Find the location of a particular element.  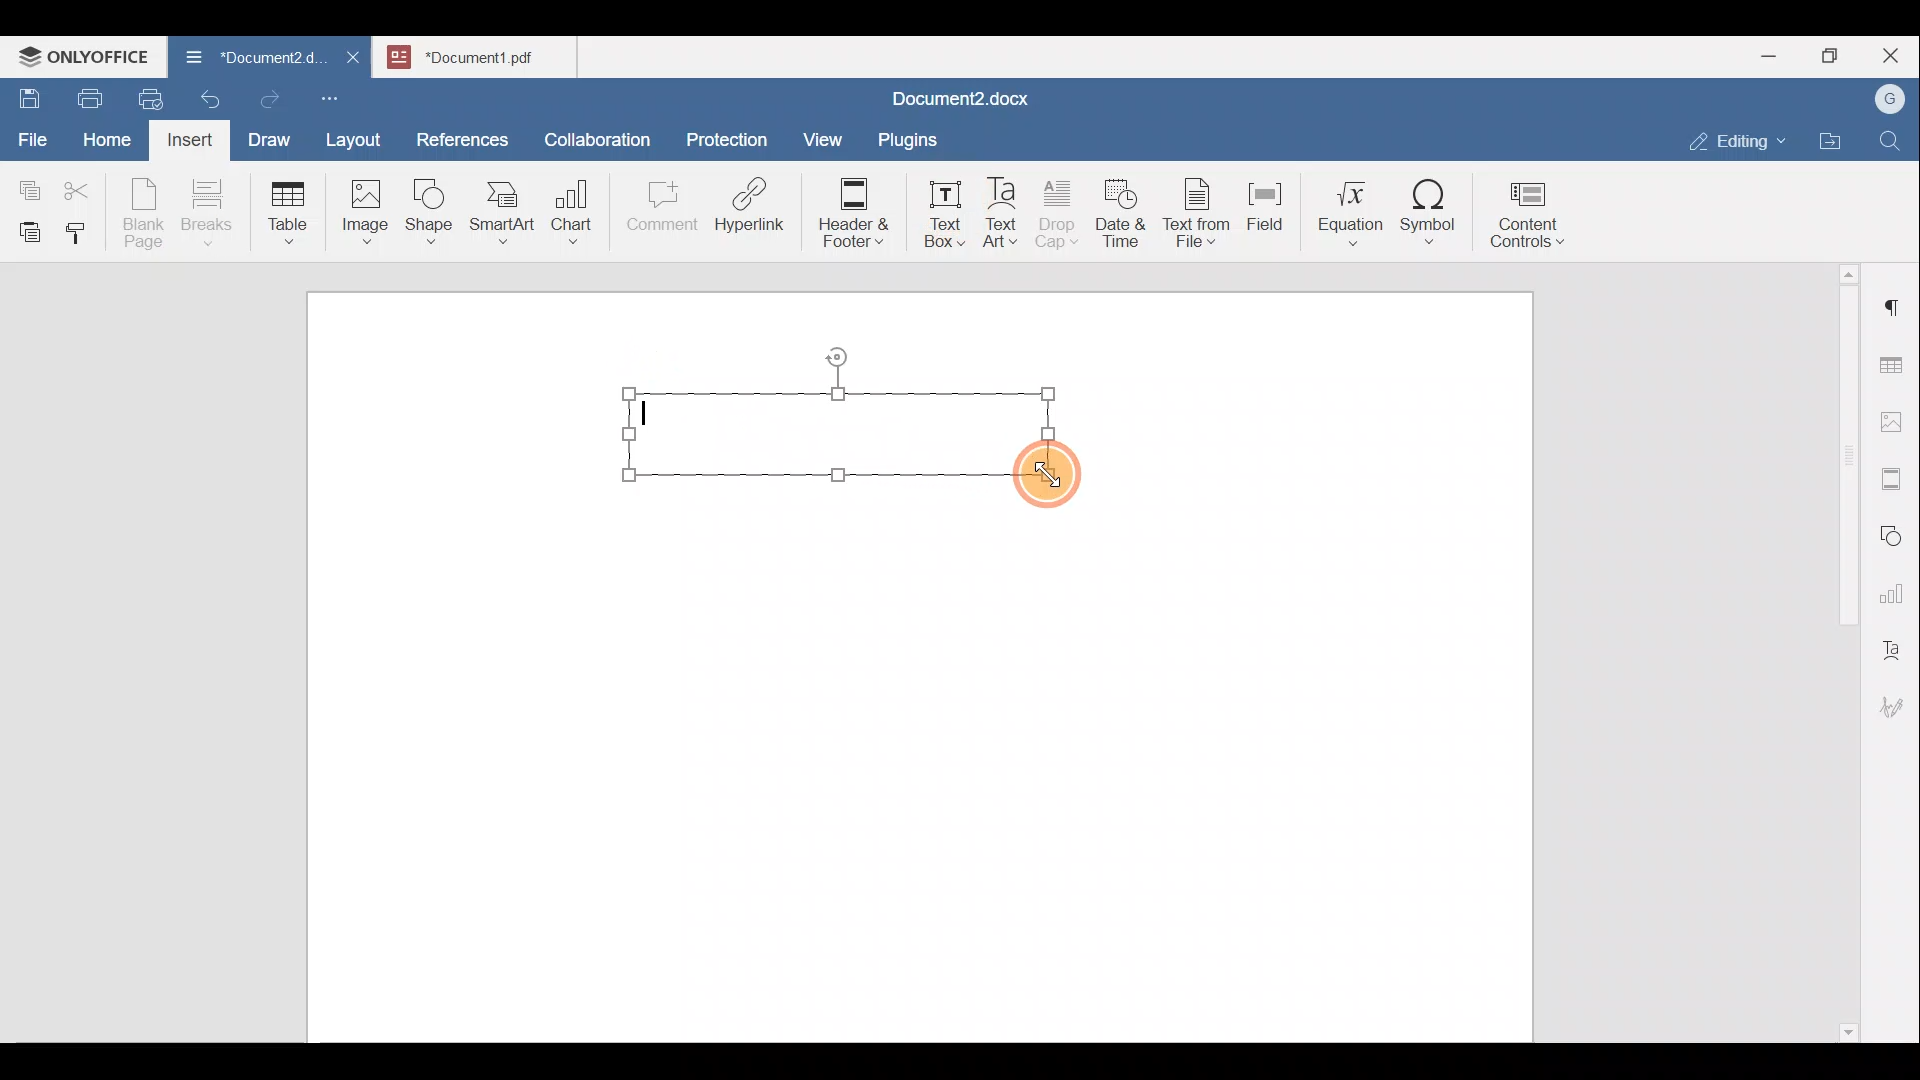

Cursor is located at coordinates (1030, 466).